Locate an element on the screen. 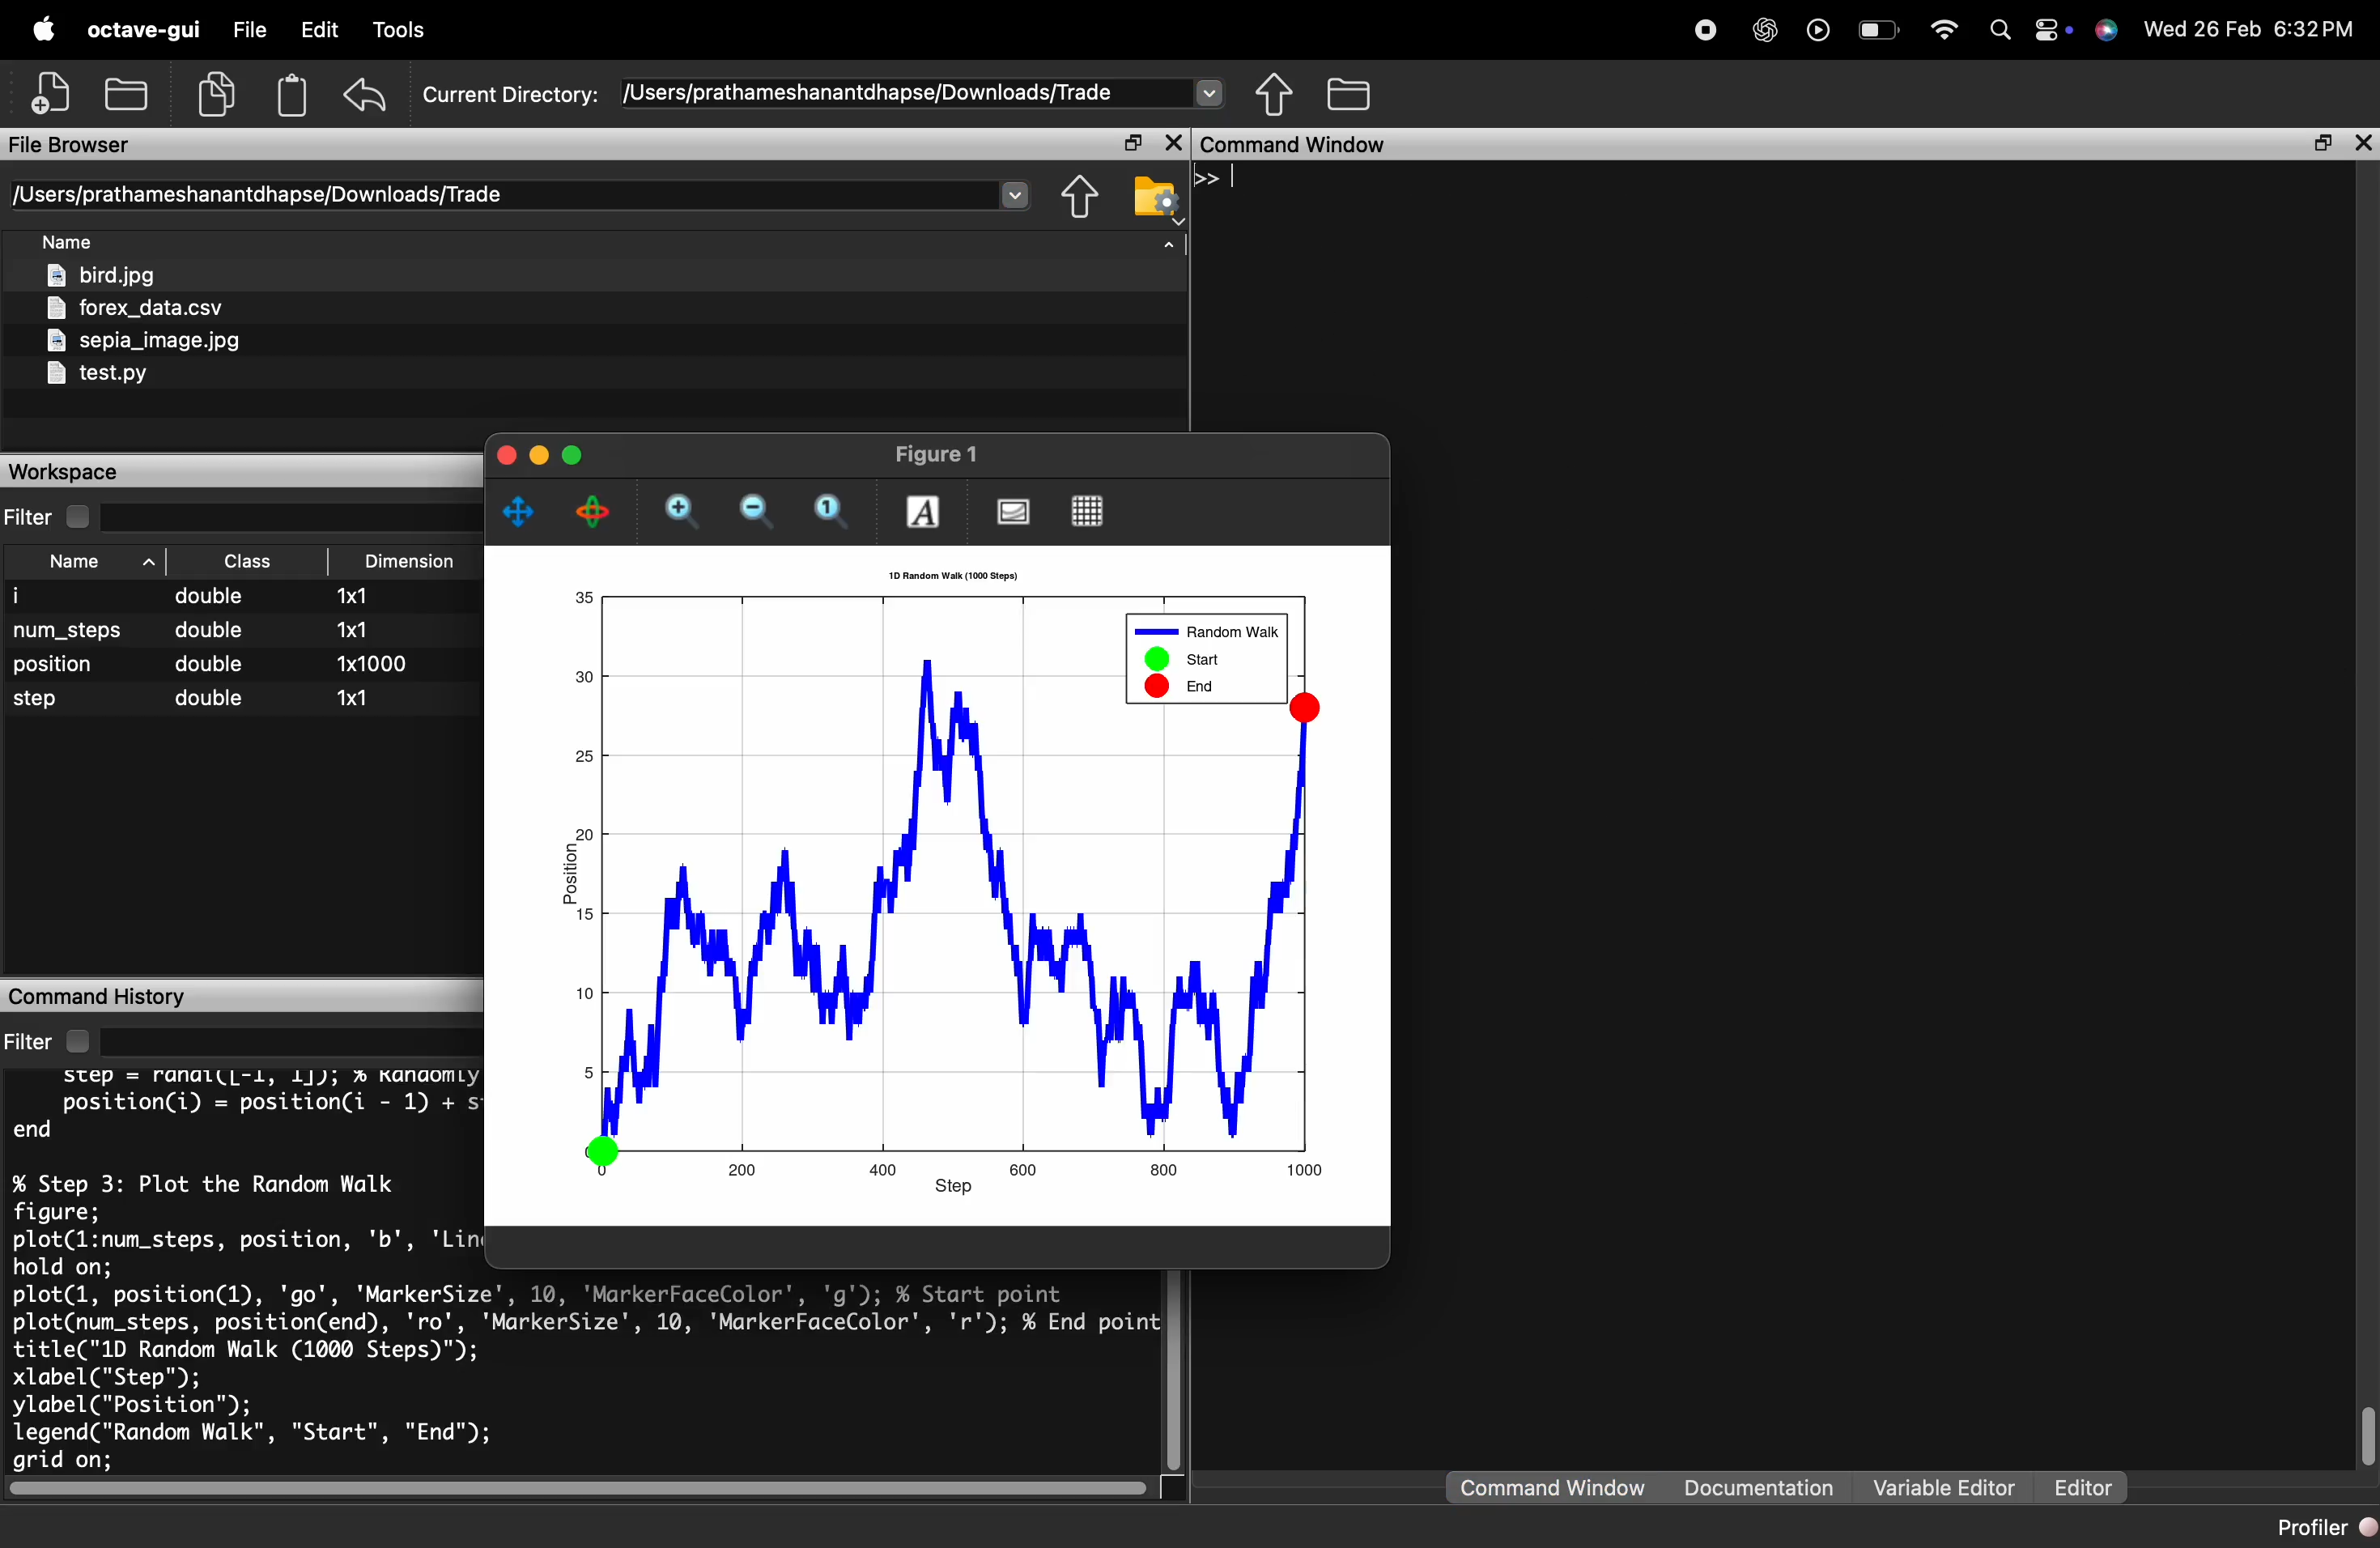 Image resolution: width=2380 pixels, height=1548 pixels. text is located at coordinates (925, 511).